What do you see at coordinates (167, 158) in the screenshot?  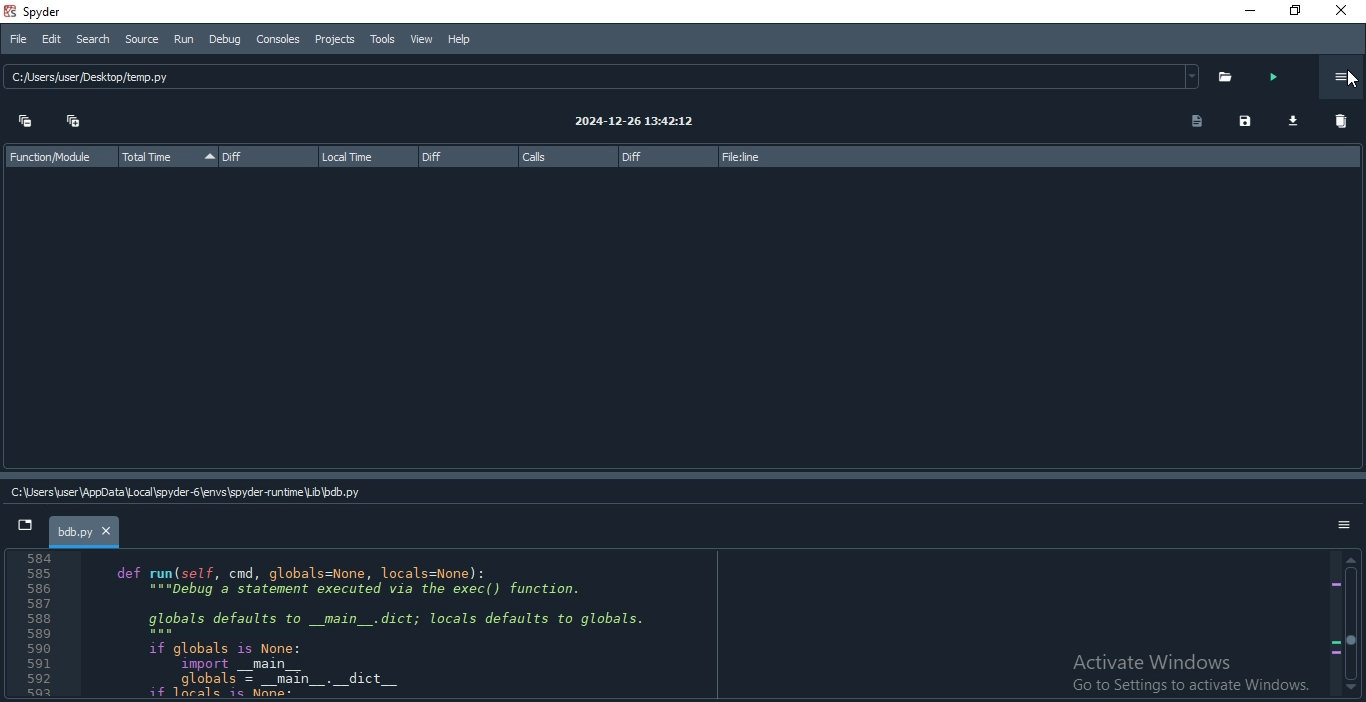 I see `Total Time` at bounding box center [167, 158].